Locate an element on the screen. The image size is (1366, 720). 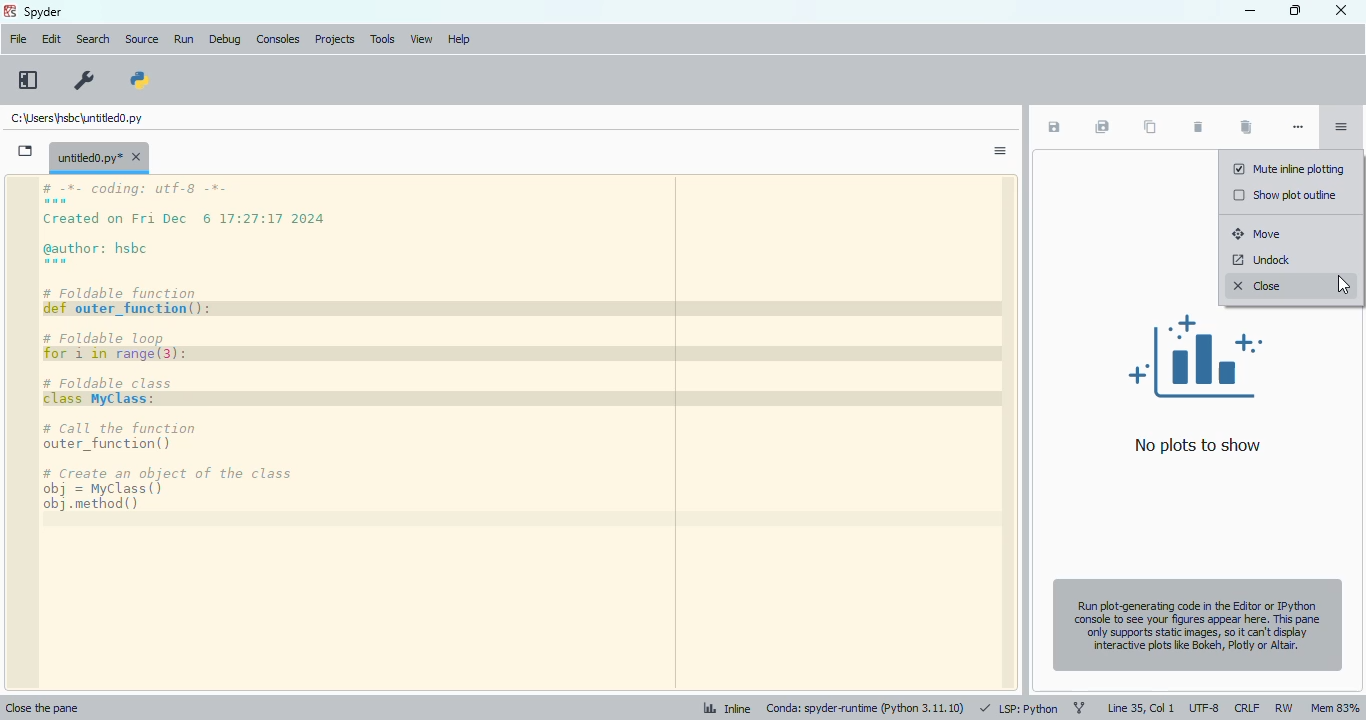
conda: spyder-runtime (python 3. 11. 10) is located at coordinates (866, 708).